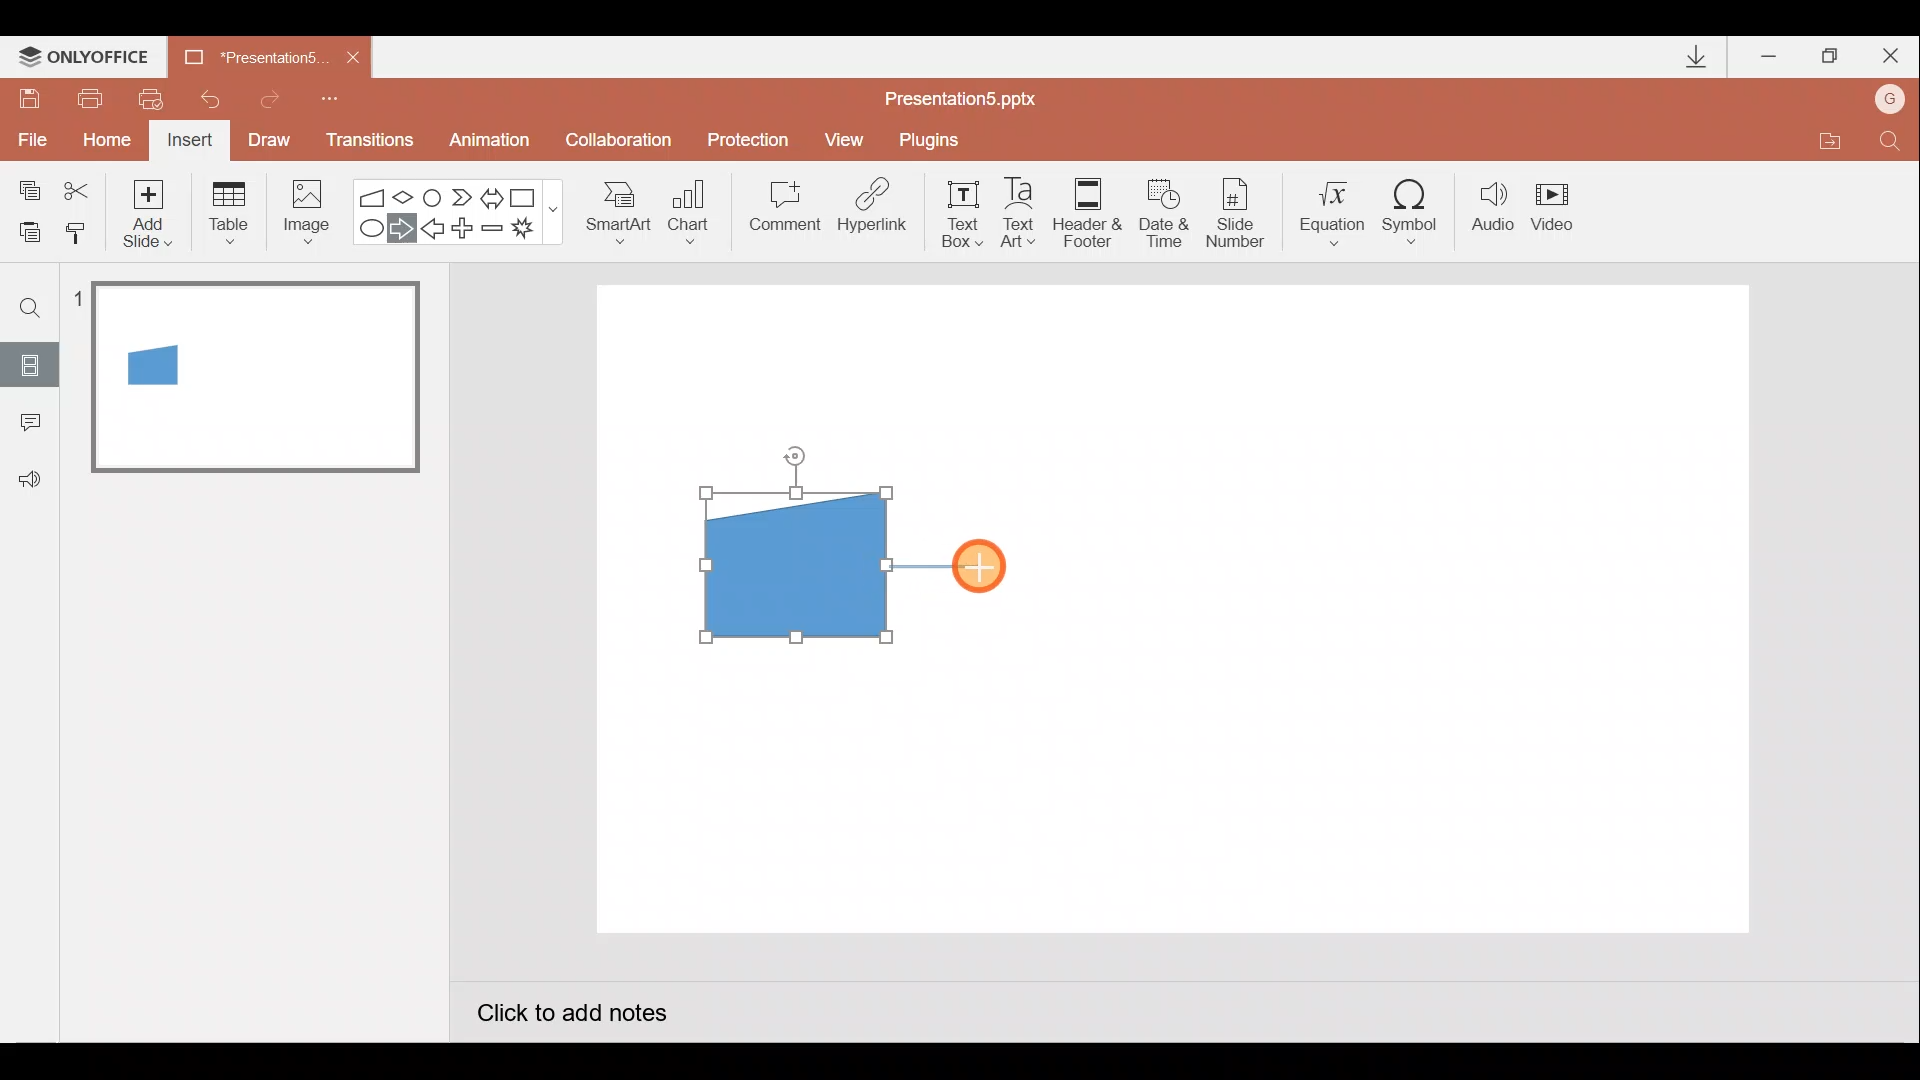  Describe the element at coordinates (791, 562) in the screenshot. I see `Manual input flow chart ` at that location.